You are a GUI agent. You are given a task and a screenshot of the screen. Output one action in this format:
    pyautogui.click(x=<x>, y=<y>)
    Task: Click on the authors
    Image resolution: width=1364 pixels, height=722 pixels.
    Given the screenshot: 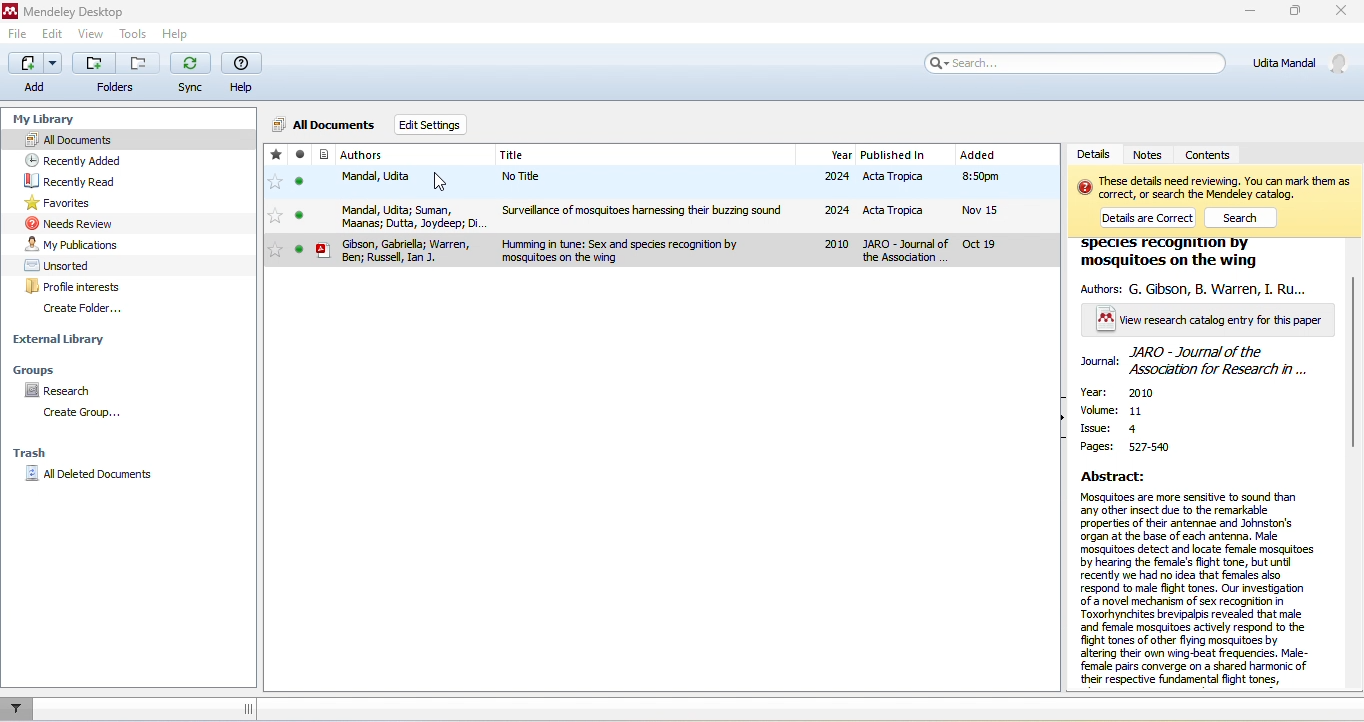 What is the action you would take?
    pyautogui.click(x=386, y=156)
    